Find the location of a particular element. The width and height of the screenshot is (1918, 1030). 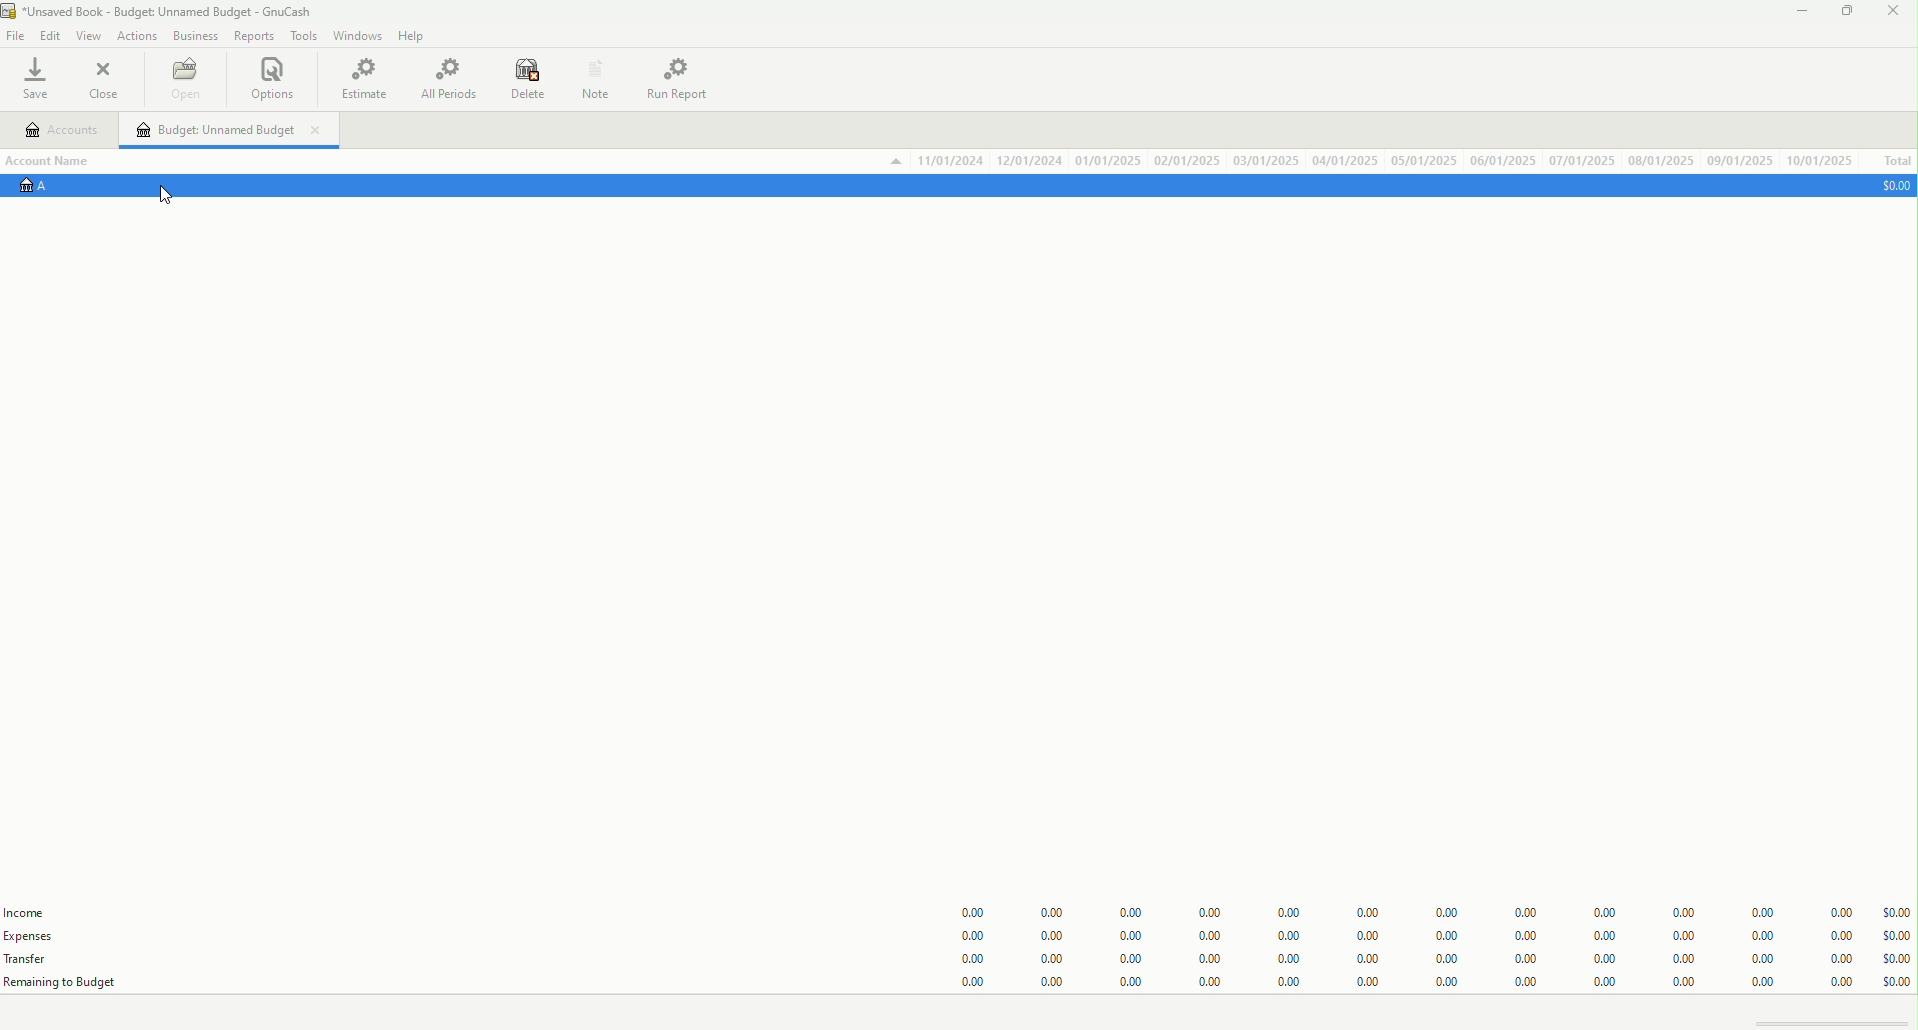

Restore is located at coordinates (1846, 14).